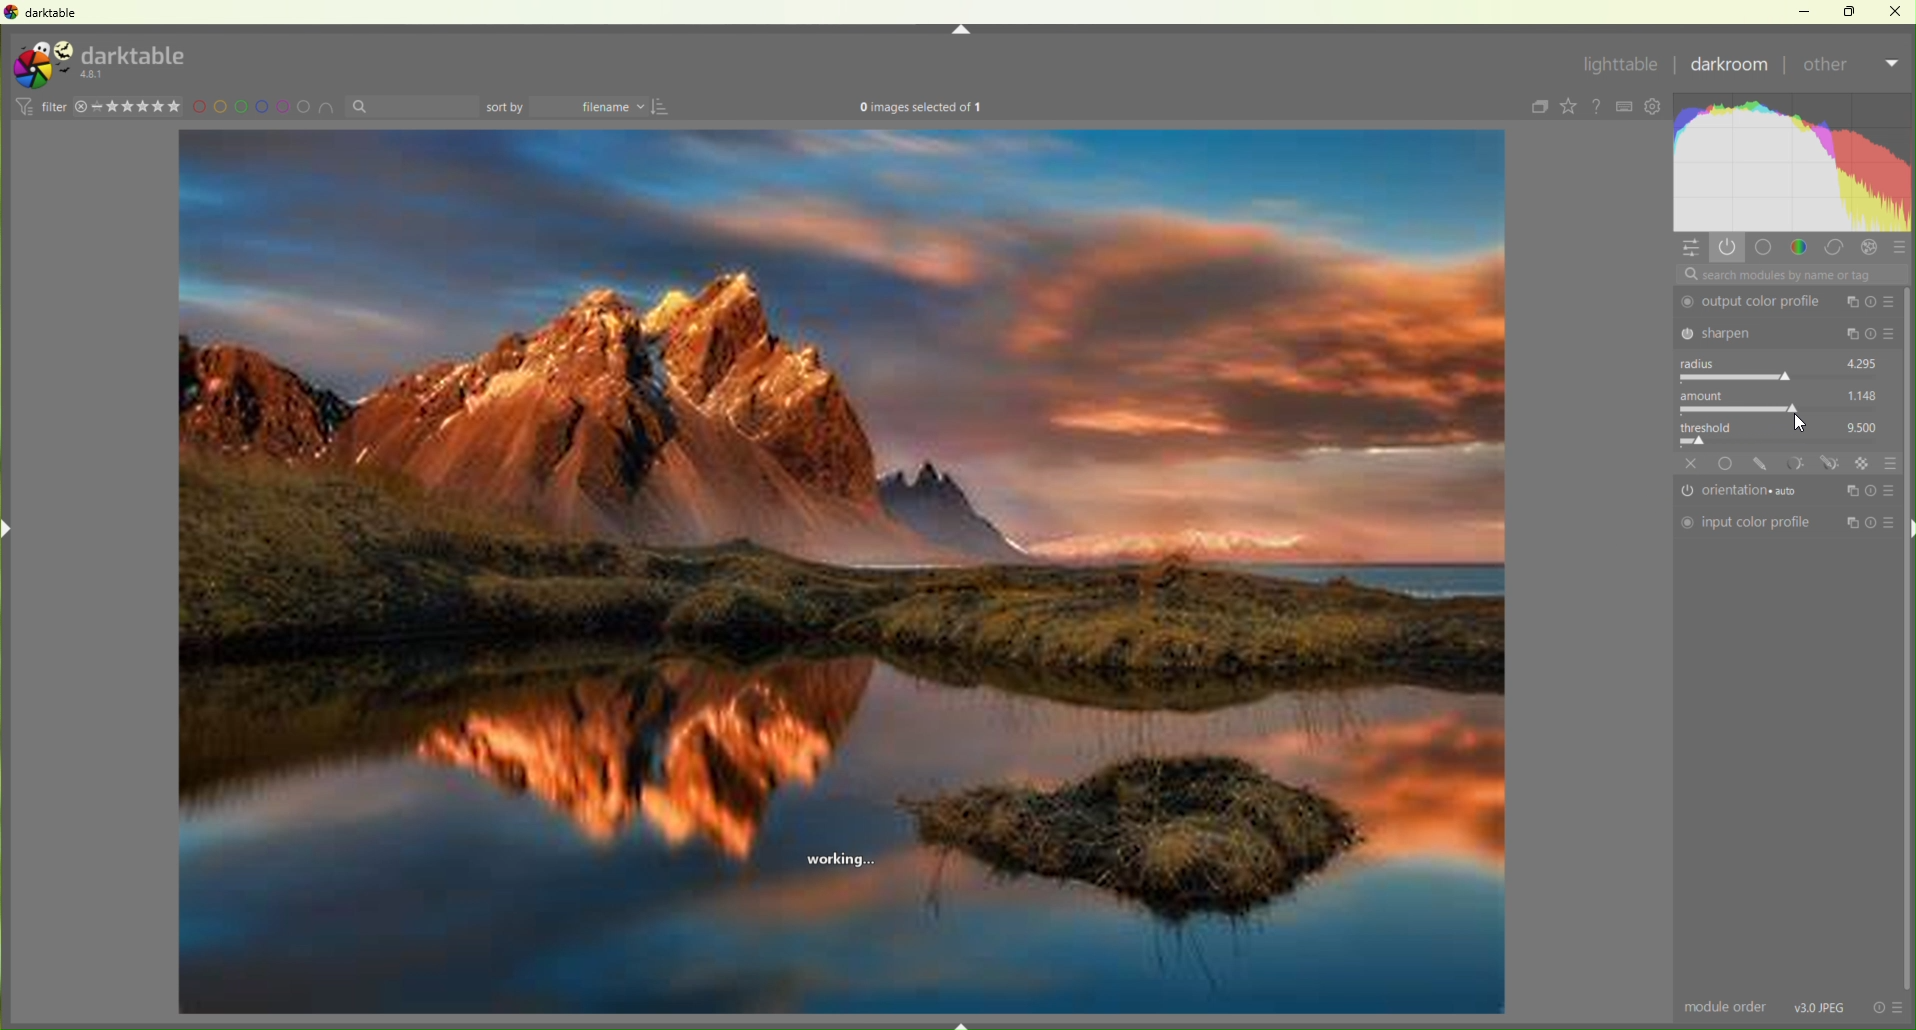 The image size is (1916, 1030). Describe the element at coordinates (1795, 162) in the screenshot. I see `Color map` at that location.